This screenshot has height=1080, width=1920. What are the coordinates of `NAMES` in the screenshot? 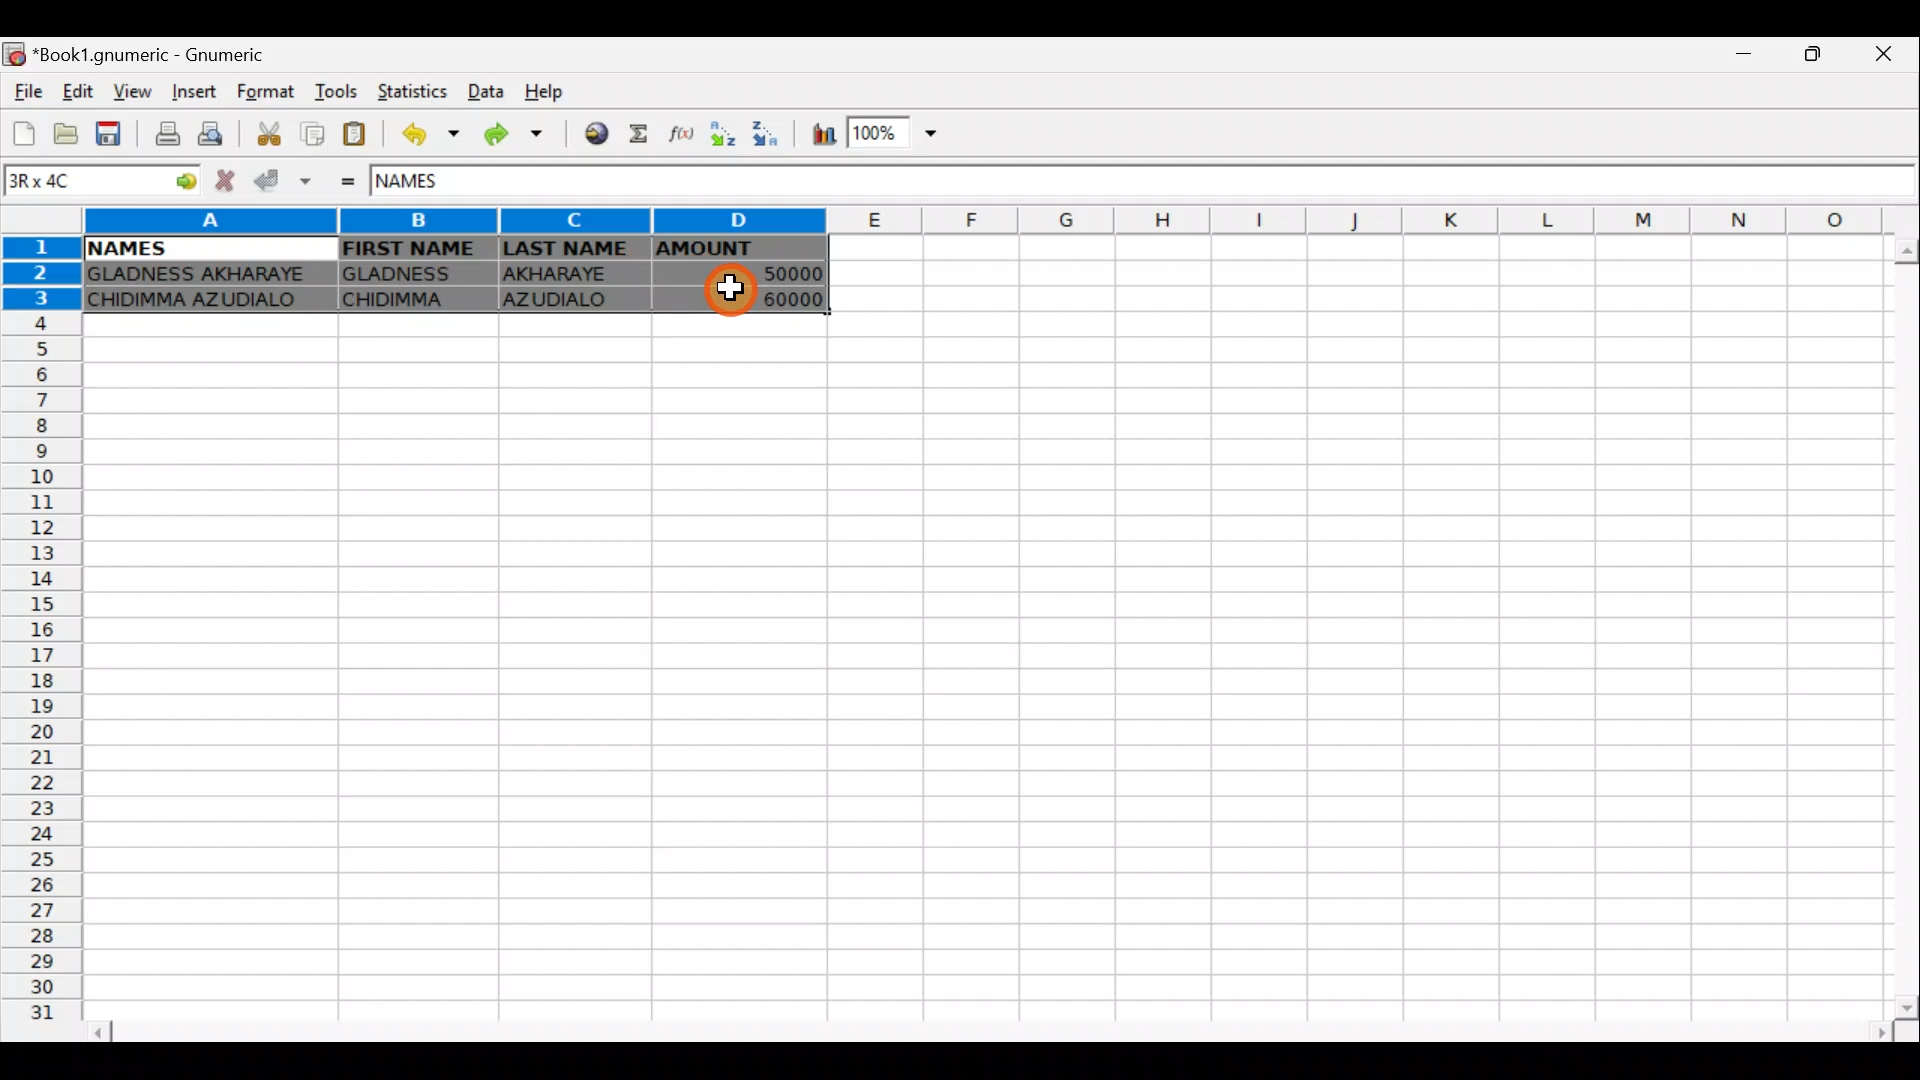 It's located at (125, 249).